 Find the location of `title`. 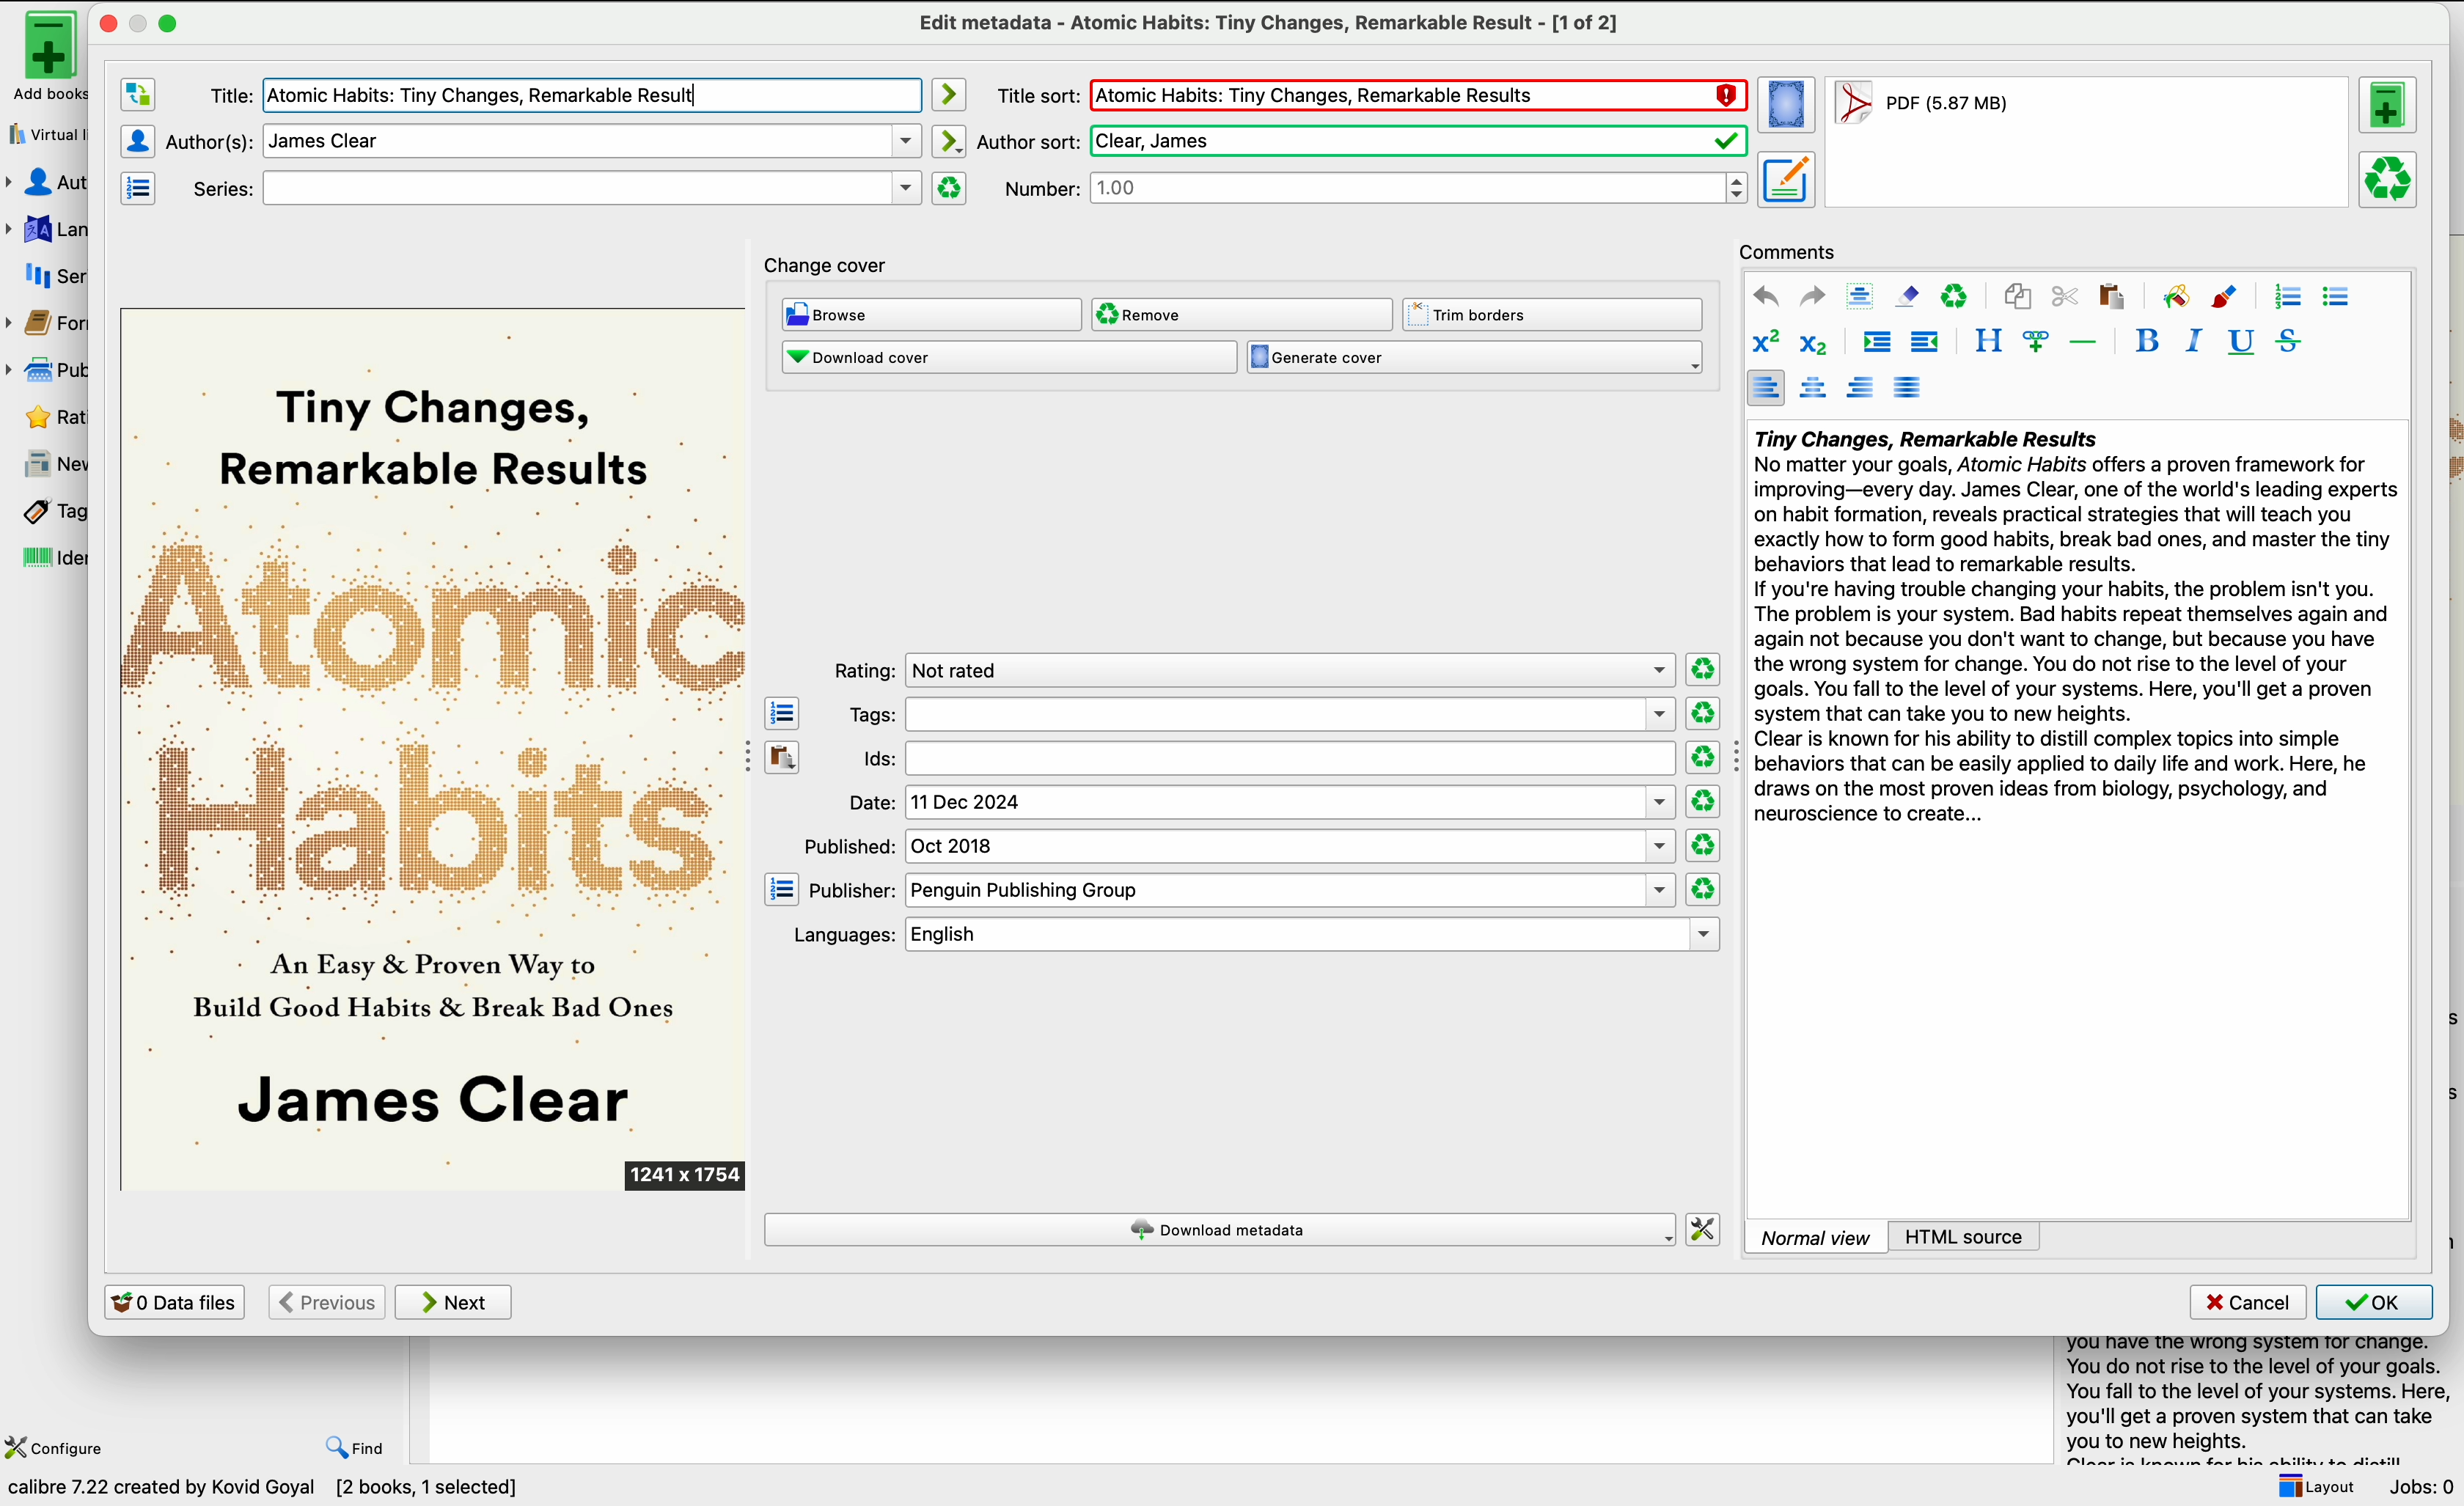

title is located at coordinates (556, 94).